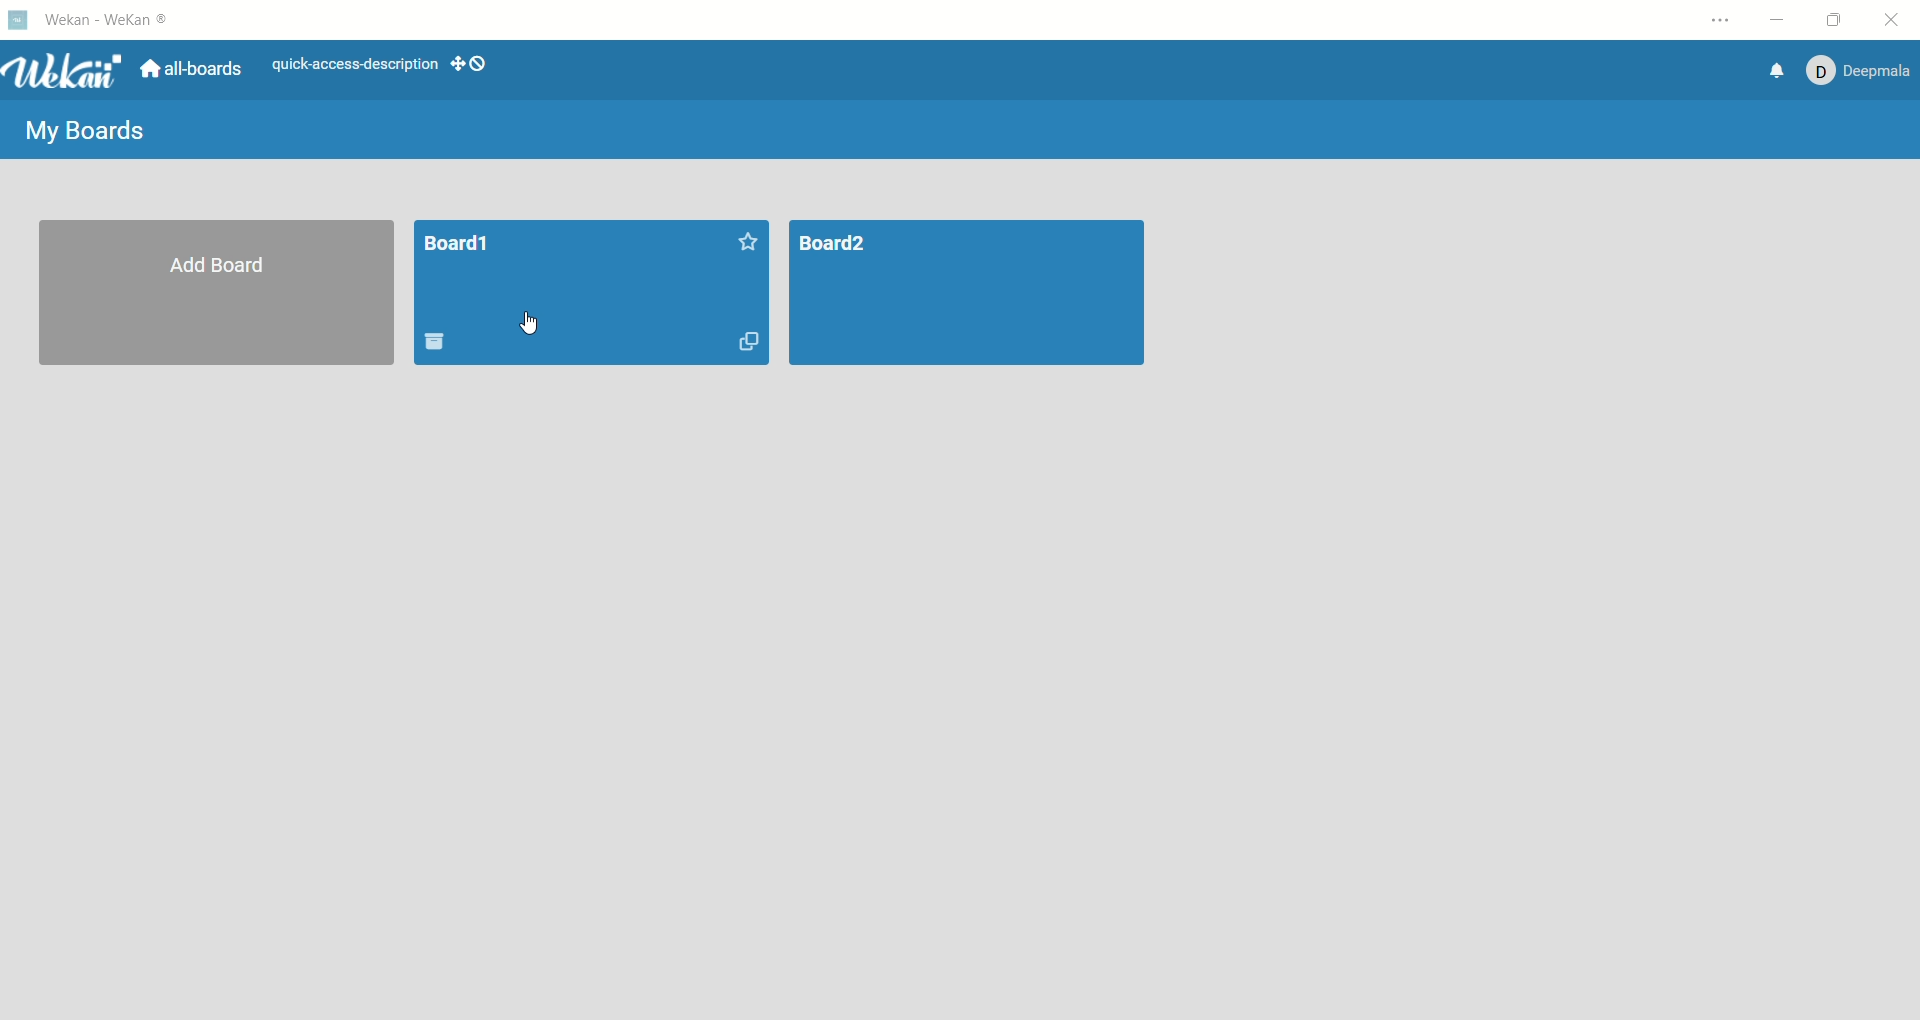 Image resolution: width=1920 pixels, height=1020 pixels. What do you see at coordinates (187, 73) in the screenshot?
I see `all boards` at bounding box center [187, 73].